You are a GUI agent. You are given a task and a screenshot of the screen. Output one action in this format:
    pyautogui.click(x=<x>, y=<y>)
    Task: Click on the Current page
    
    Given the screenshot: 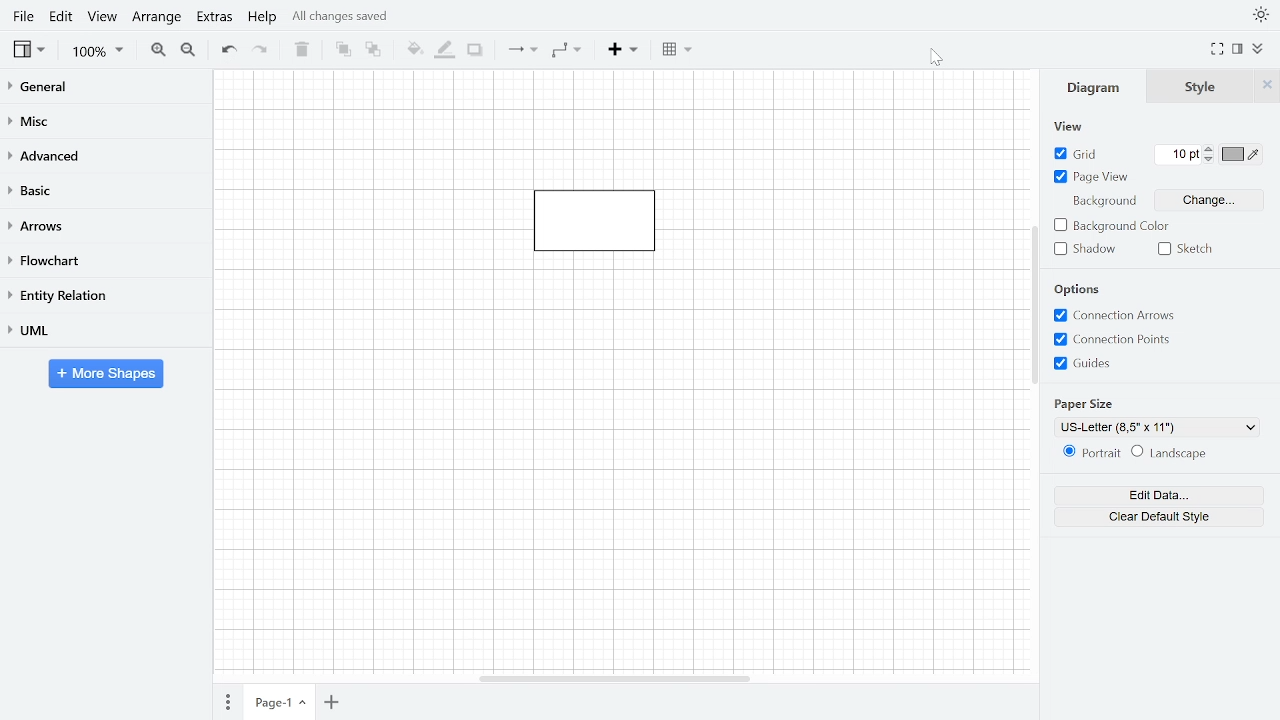 What is the action you would take?
    pyautogui.click(x=282, y=701)
    